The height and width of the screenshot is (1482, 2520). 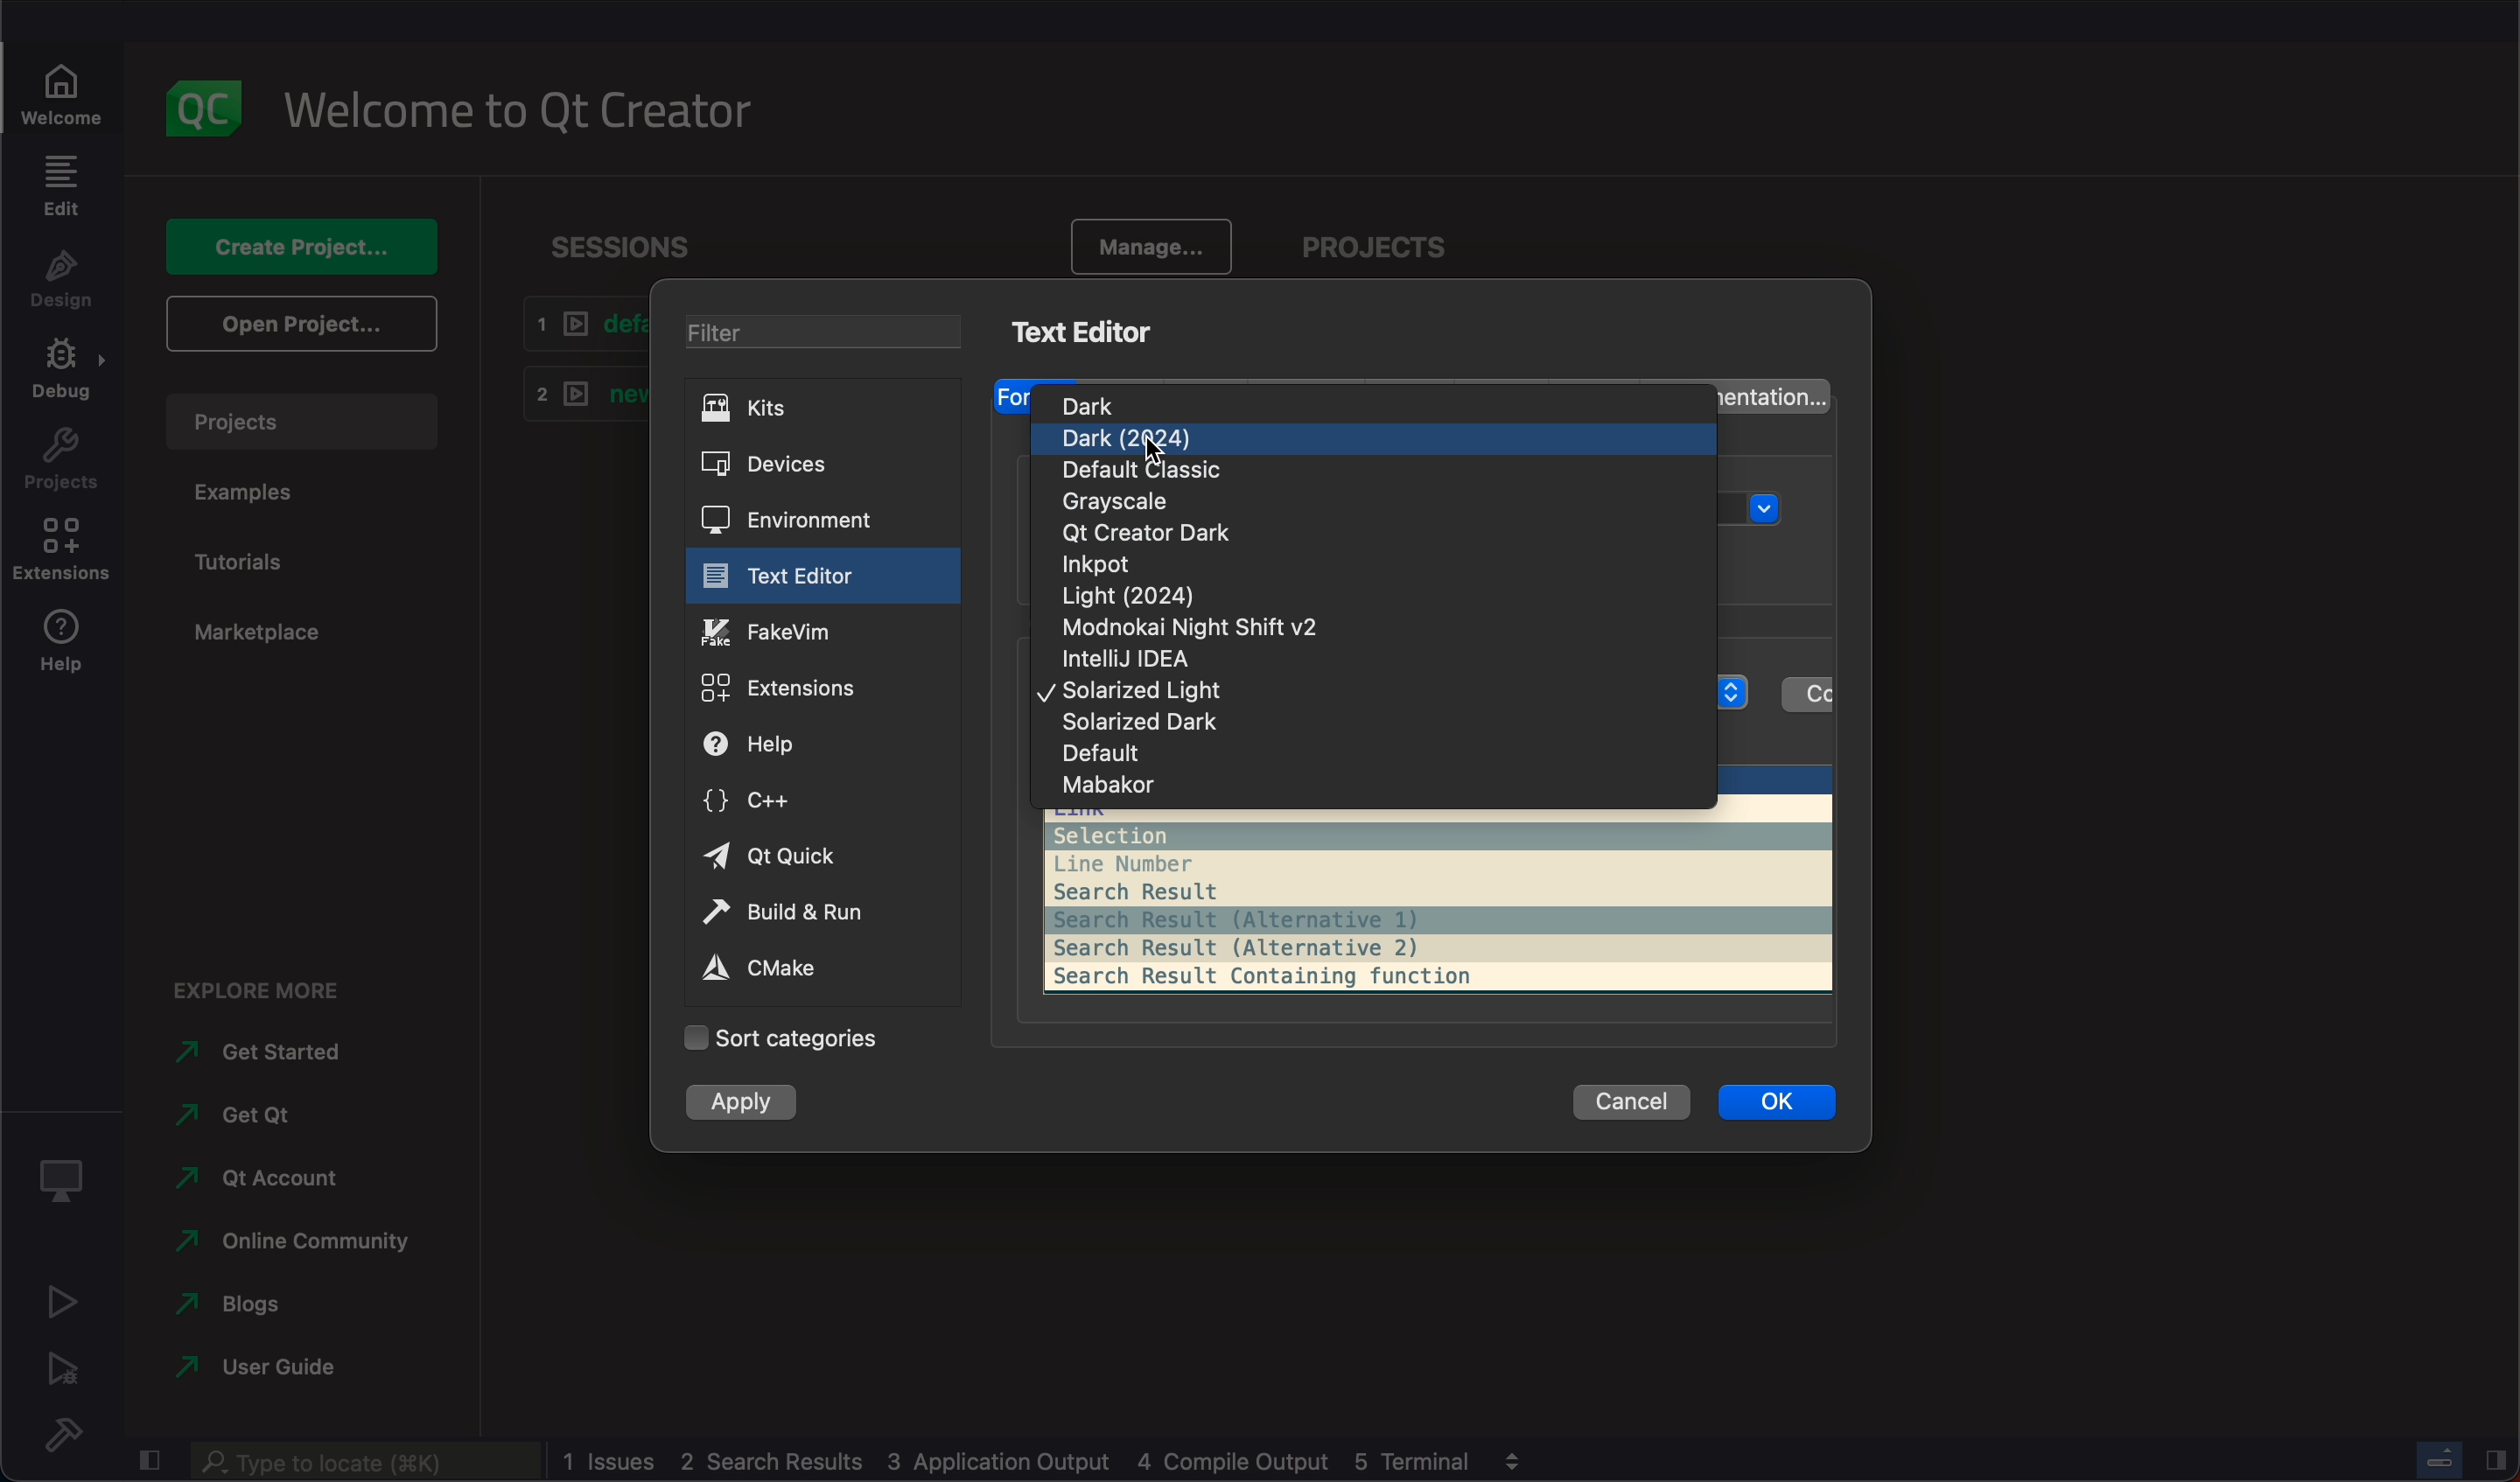 What do you see at coordinates (57, 1432) in the screenshot?
I see `build` at bounding box center [57, 1432].